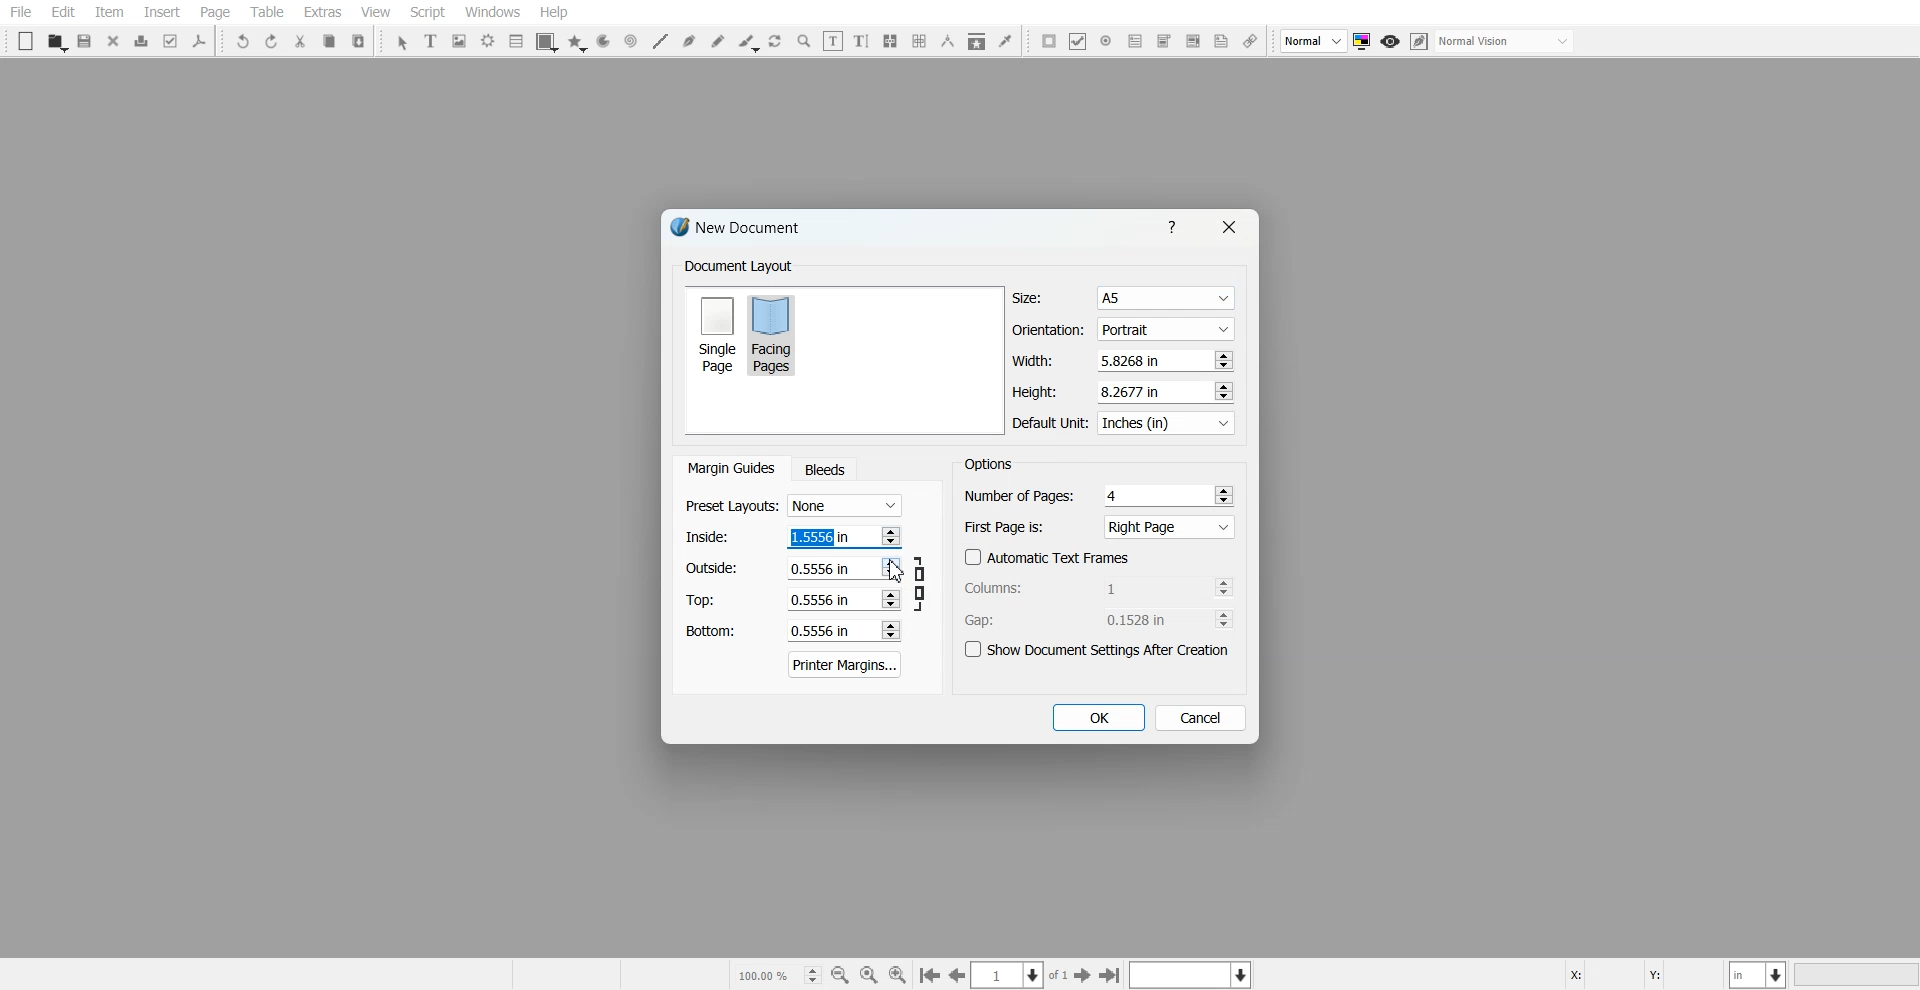 The width and height of the screenshot is (1920, 990). What do you see at coordinates (659, 41) in the screenshot?
I see `Line` at bounding box center [659, 41].